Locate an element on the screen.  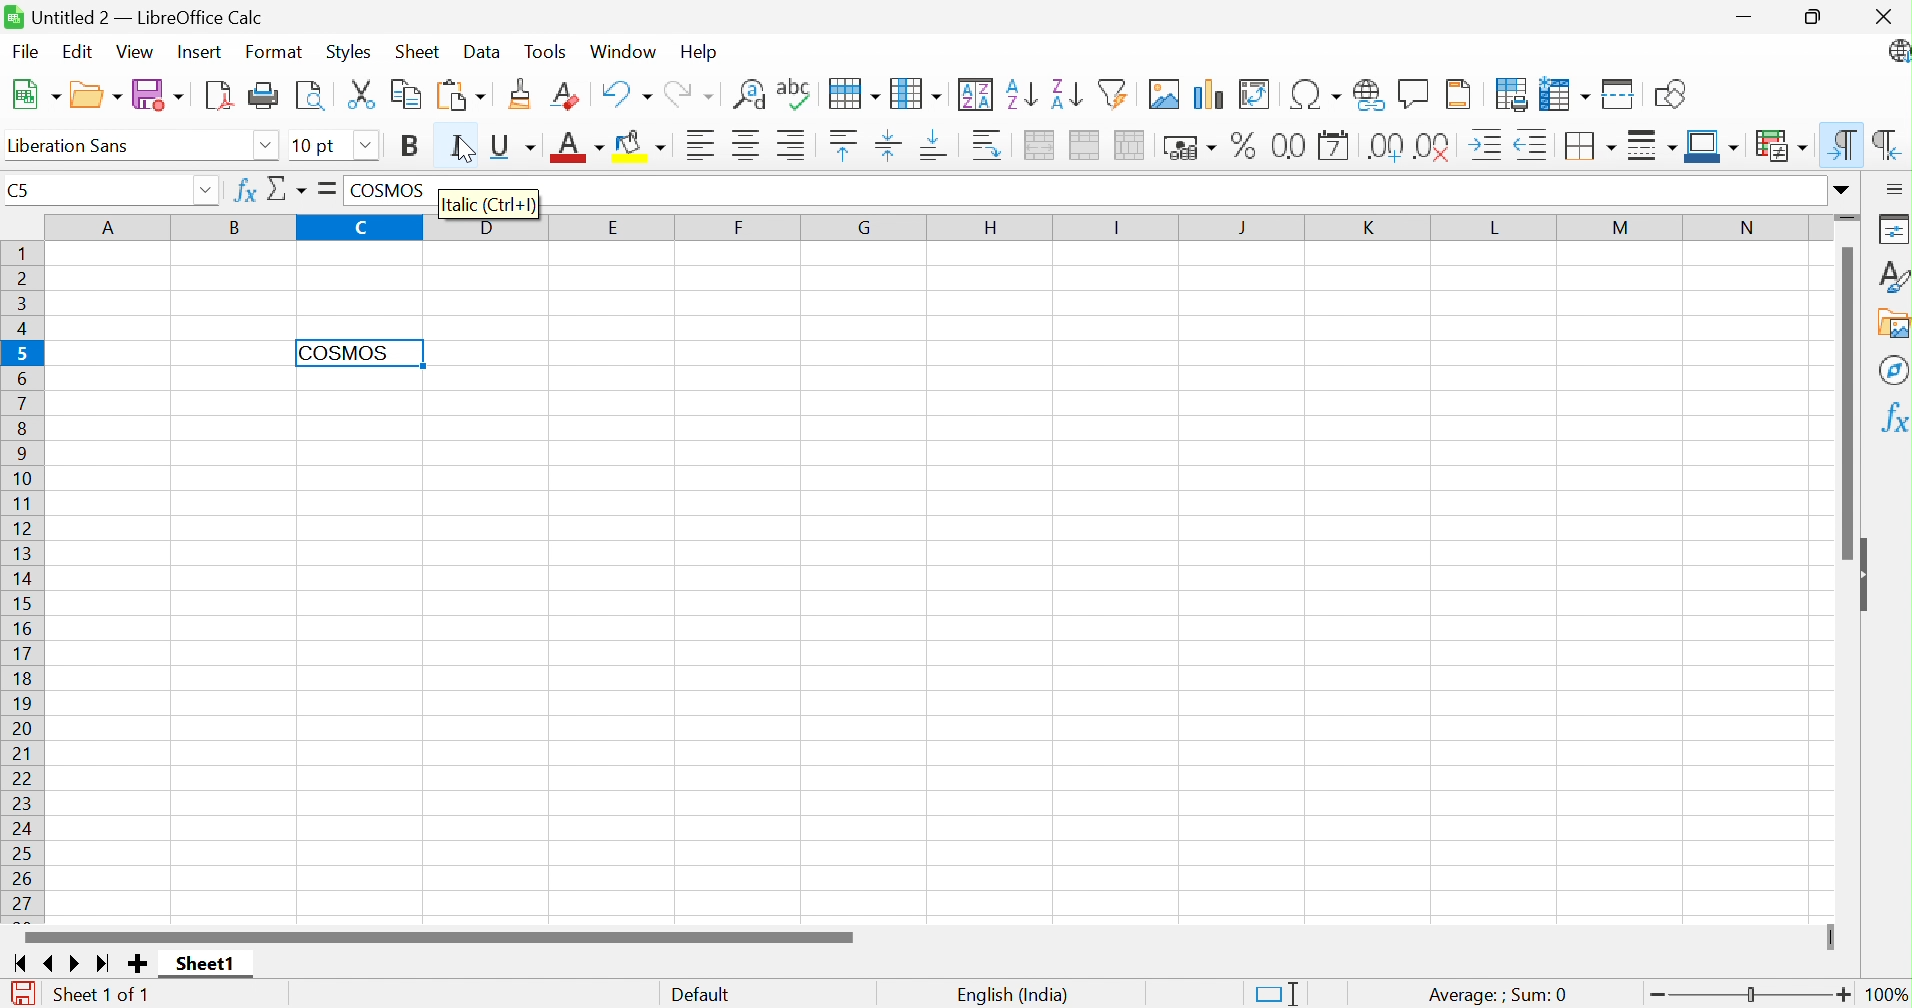
Add new slide is located at coordinates (140, 966).